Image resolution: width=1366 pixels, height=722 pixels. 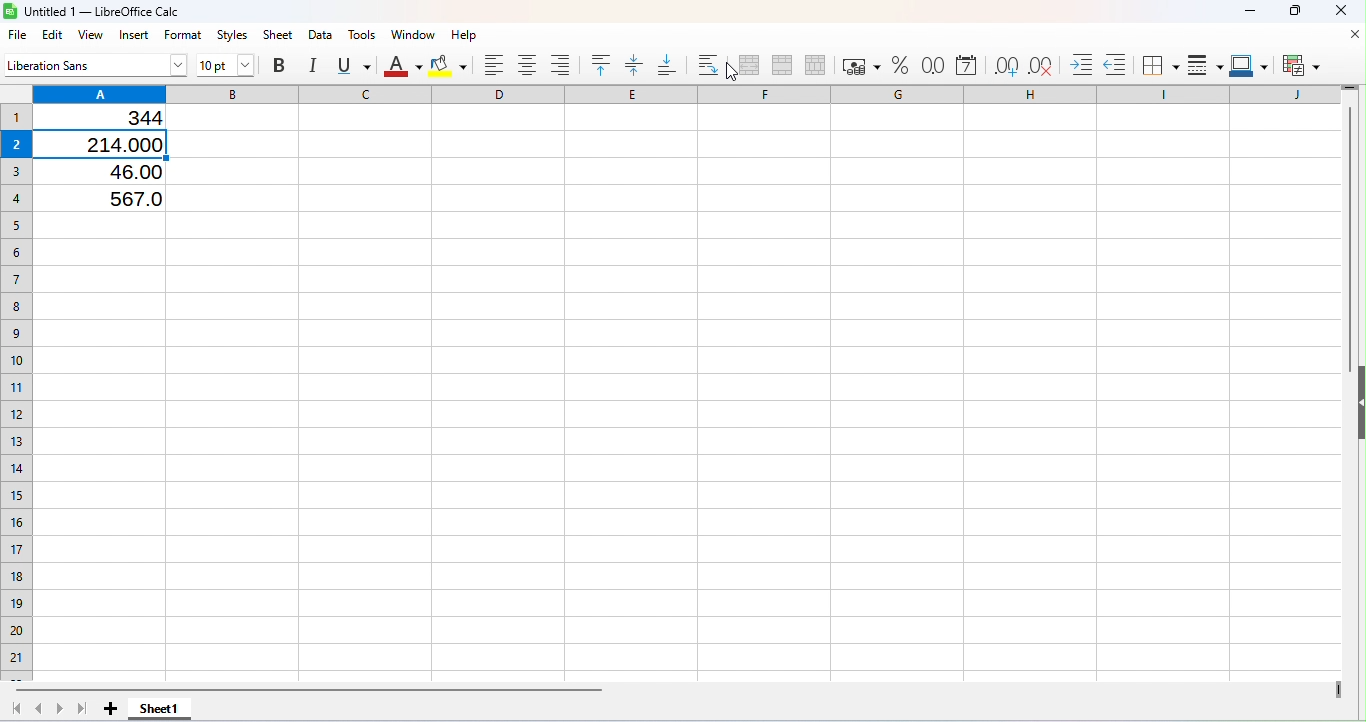 What do you see at coordinates (95, 36) in the screenshot?
I see `View` at bounding box center [95, 36].